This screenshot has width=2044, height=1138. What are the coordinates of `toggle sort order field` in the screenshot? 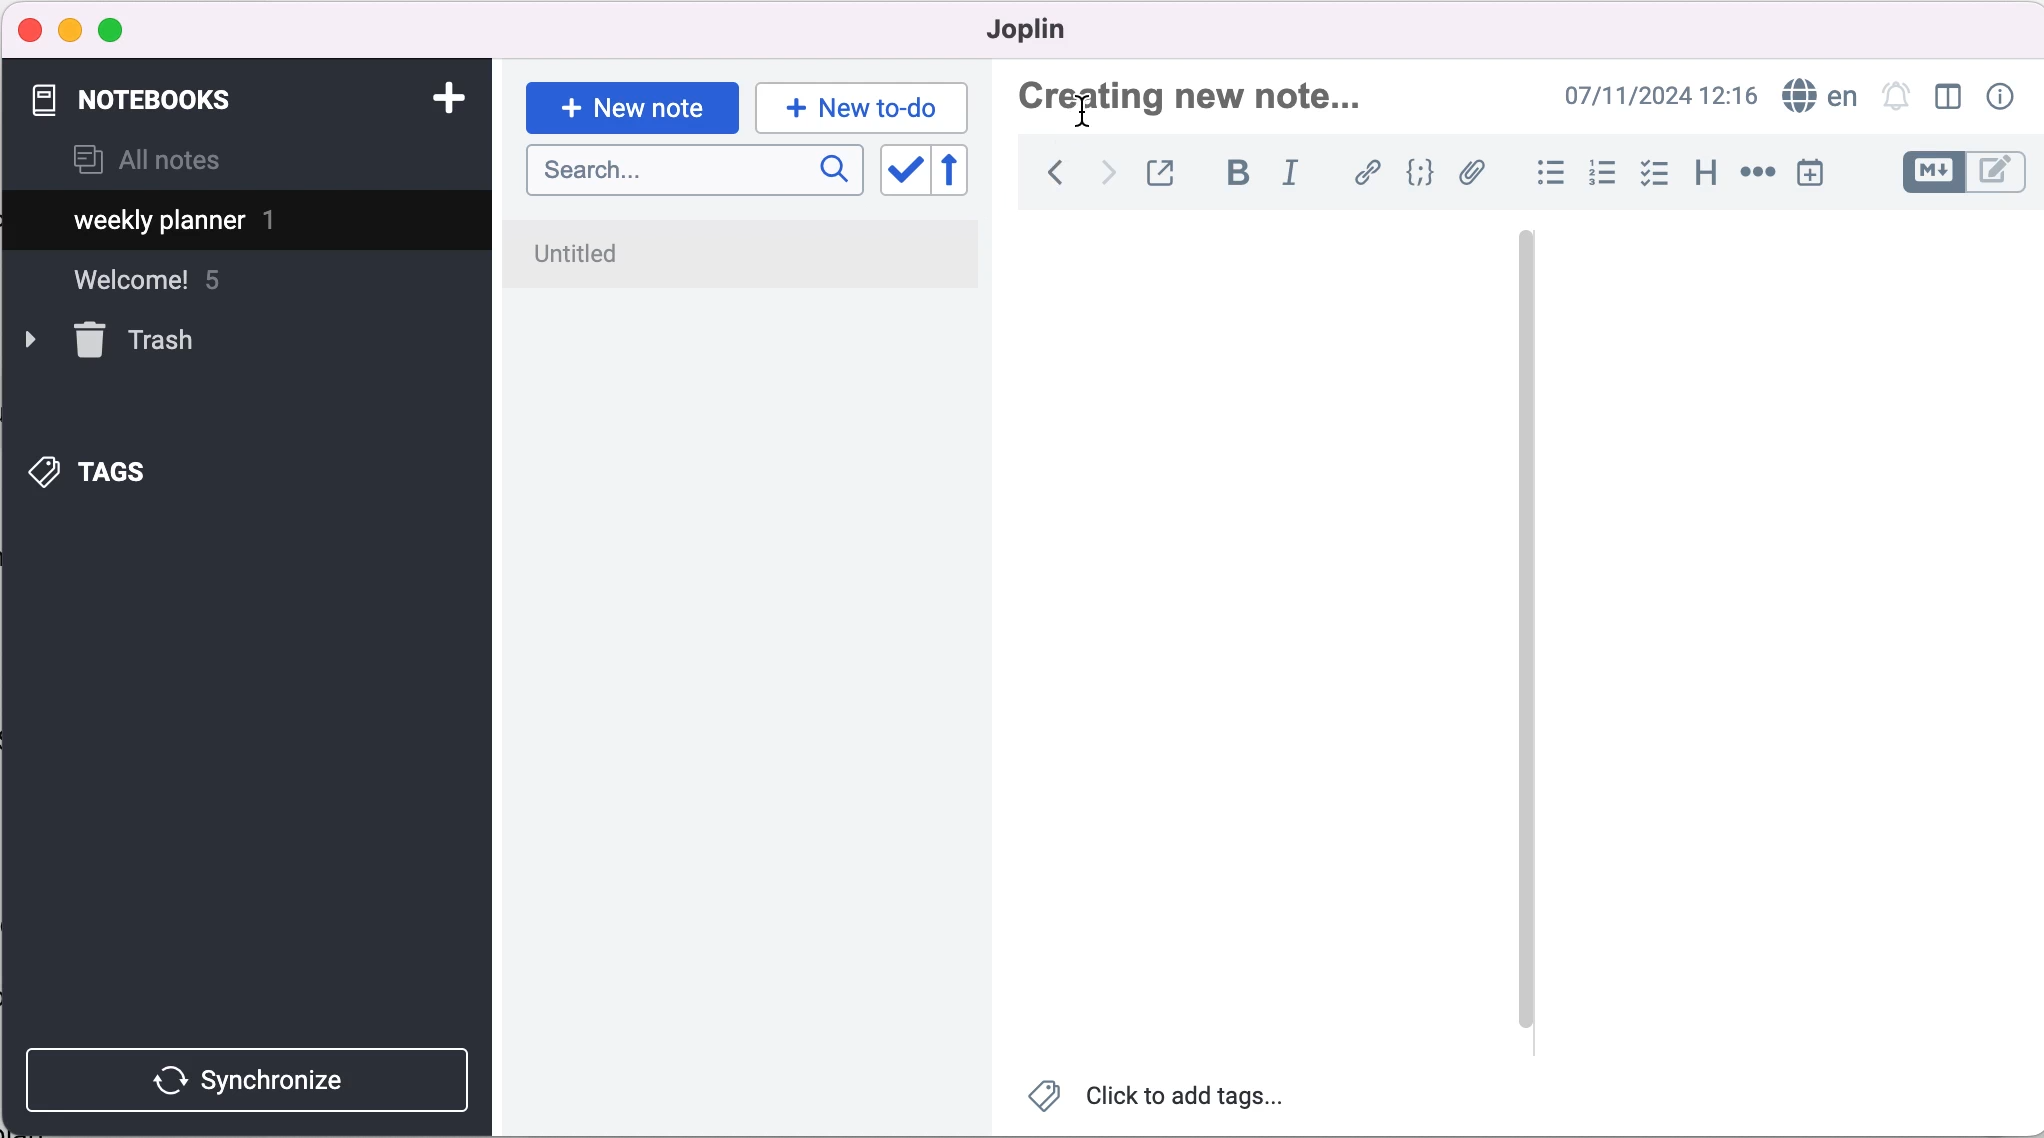 It's located at (902, 176).